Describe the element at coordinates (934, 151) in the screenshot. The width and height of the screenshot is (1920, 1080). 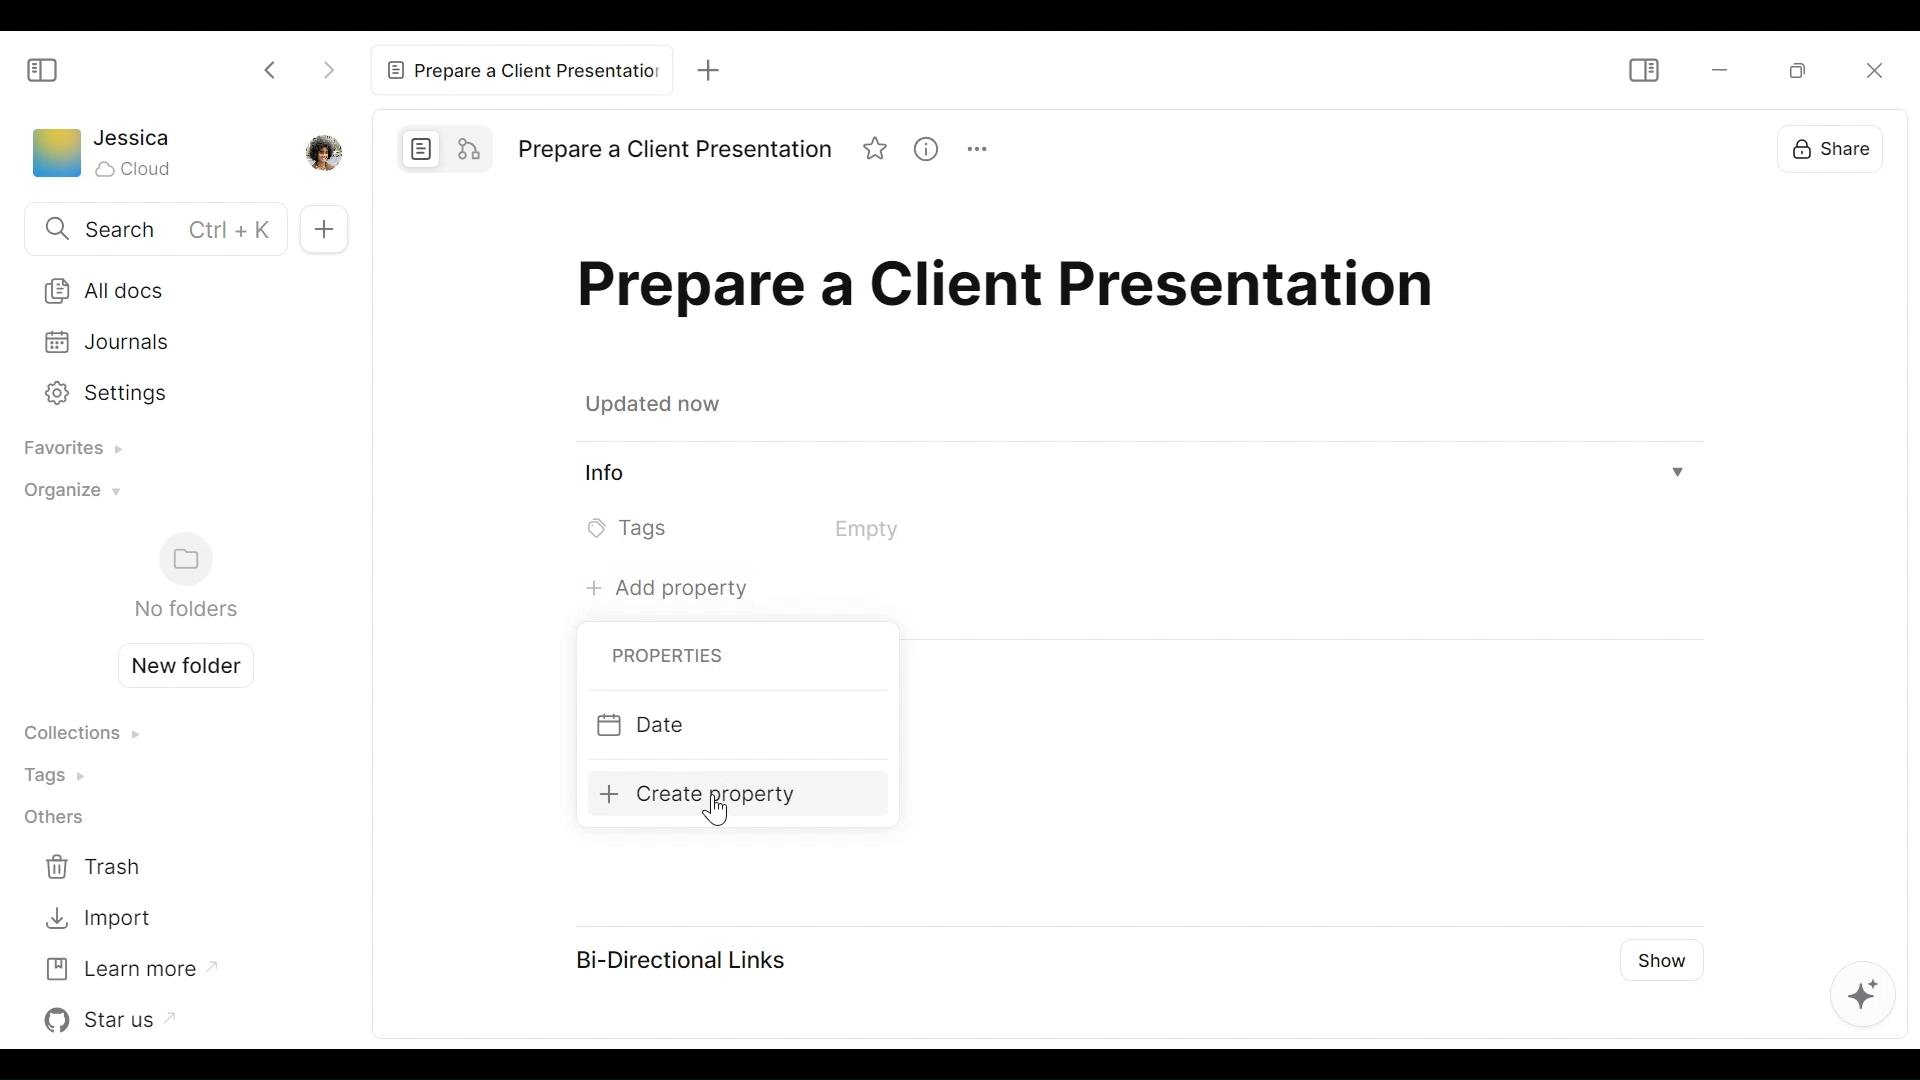
I see `View Information` at that location.